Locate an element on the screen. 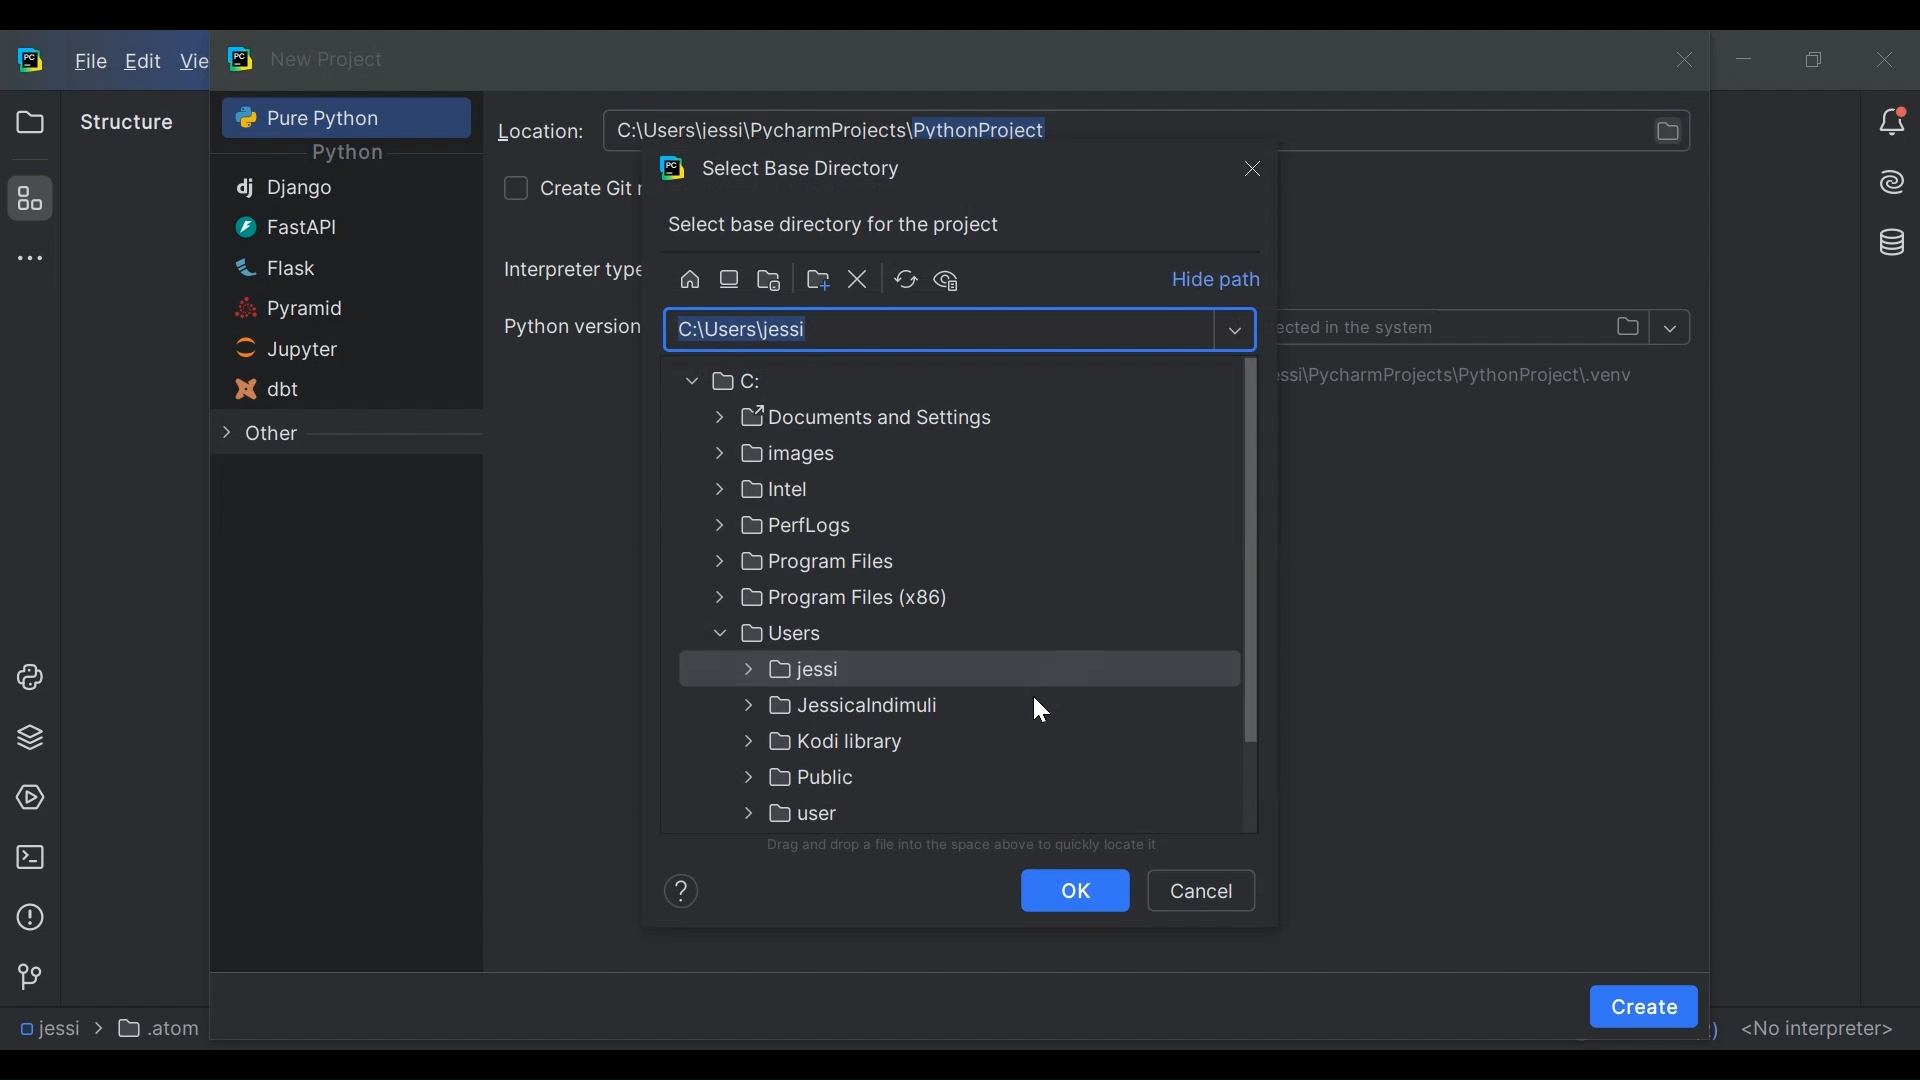 The width and height of the screenshot is (1920, 1080). Vertical Scroll bar is located at coordinates (1250, 551).